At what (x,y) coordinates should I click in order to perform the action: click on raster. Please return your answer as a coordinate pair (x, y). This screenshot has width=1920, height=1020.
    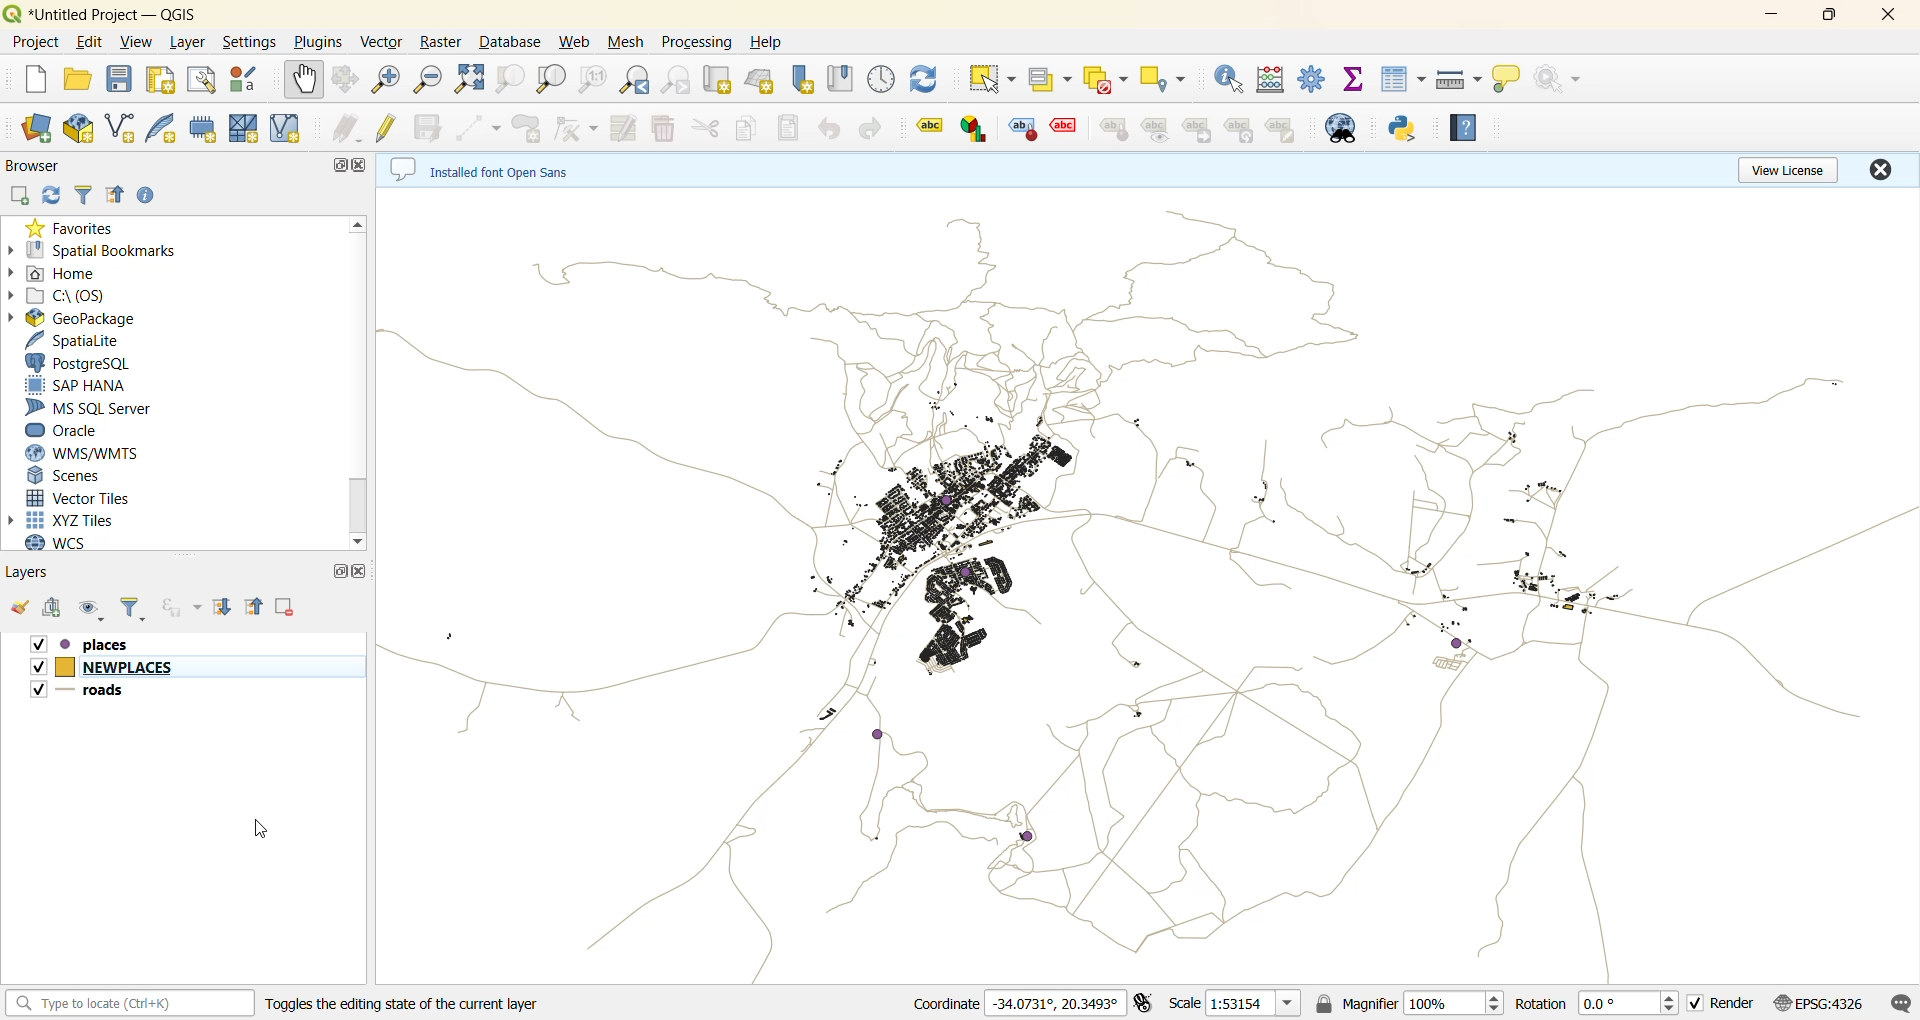
    Looking at the image, I should click on (445, 41).